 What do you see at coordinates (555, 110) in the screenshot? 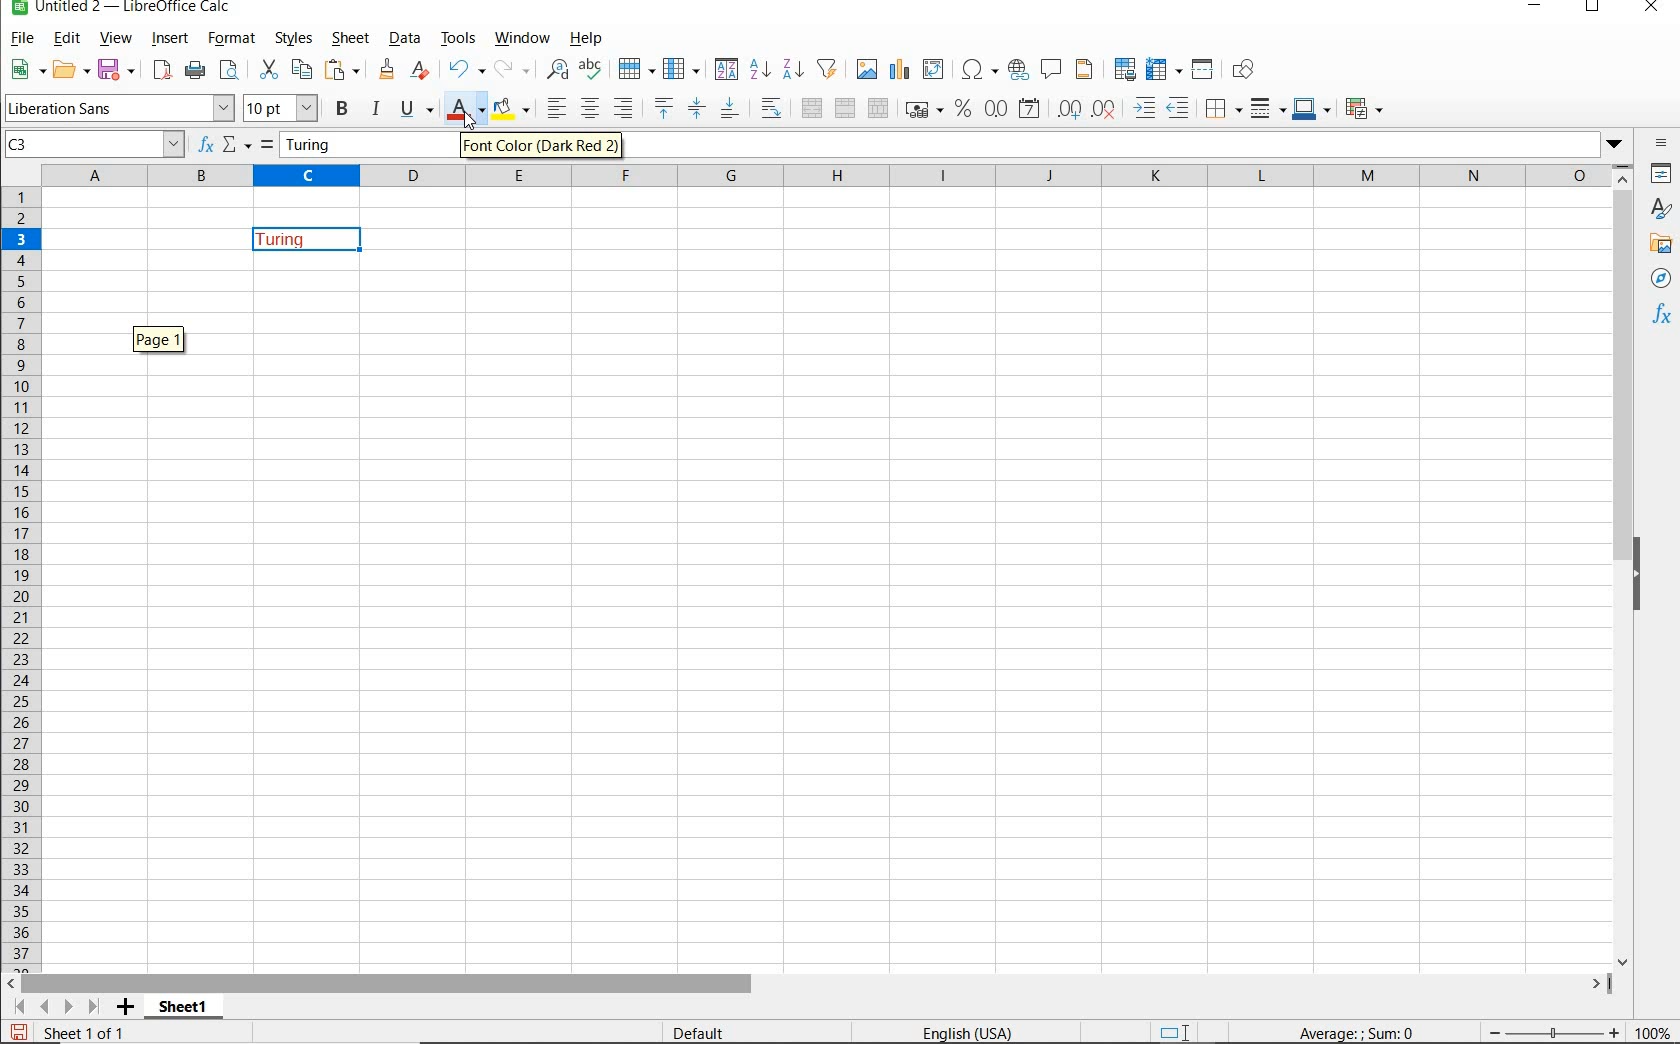
I see `ALIGN LEFT` at bounding box center [555, 110].